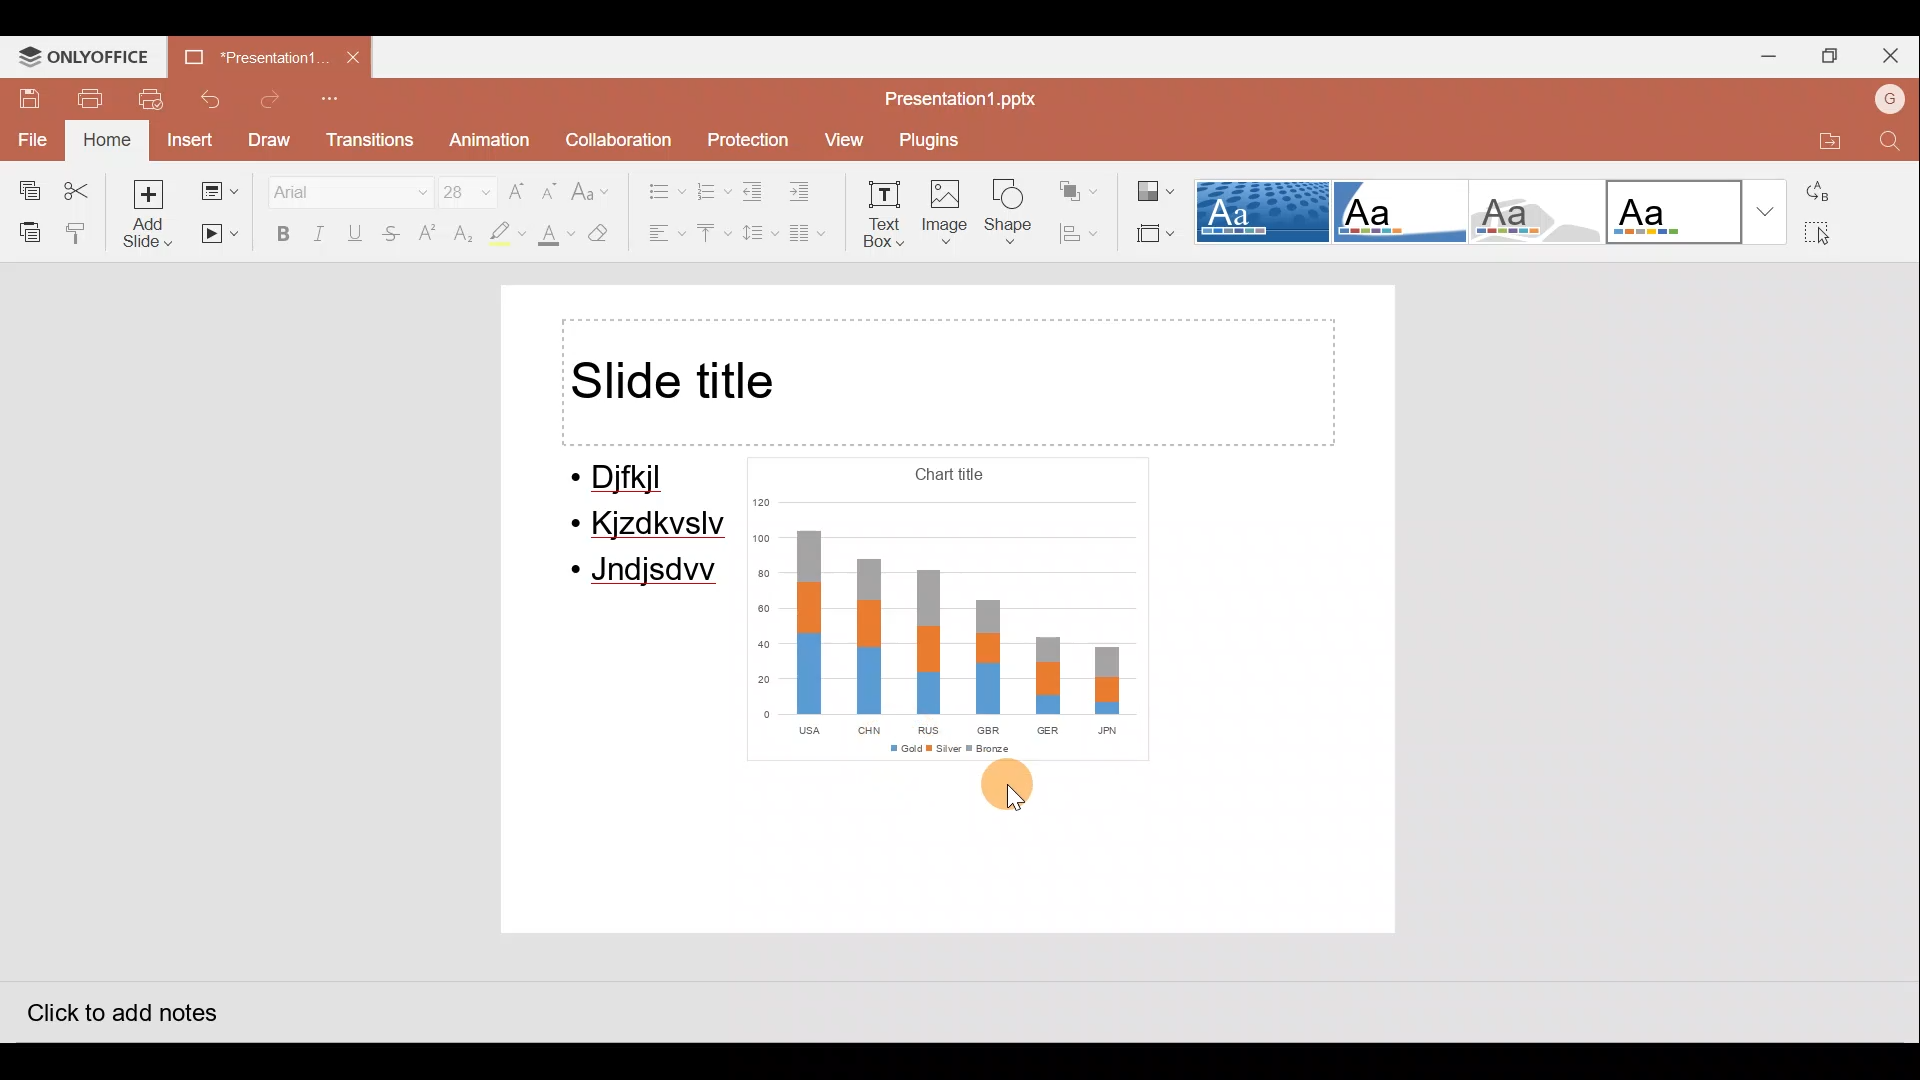 This screenshot has width=1920, height=1080. I want to click on Draw, so click(272, 140).